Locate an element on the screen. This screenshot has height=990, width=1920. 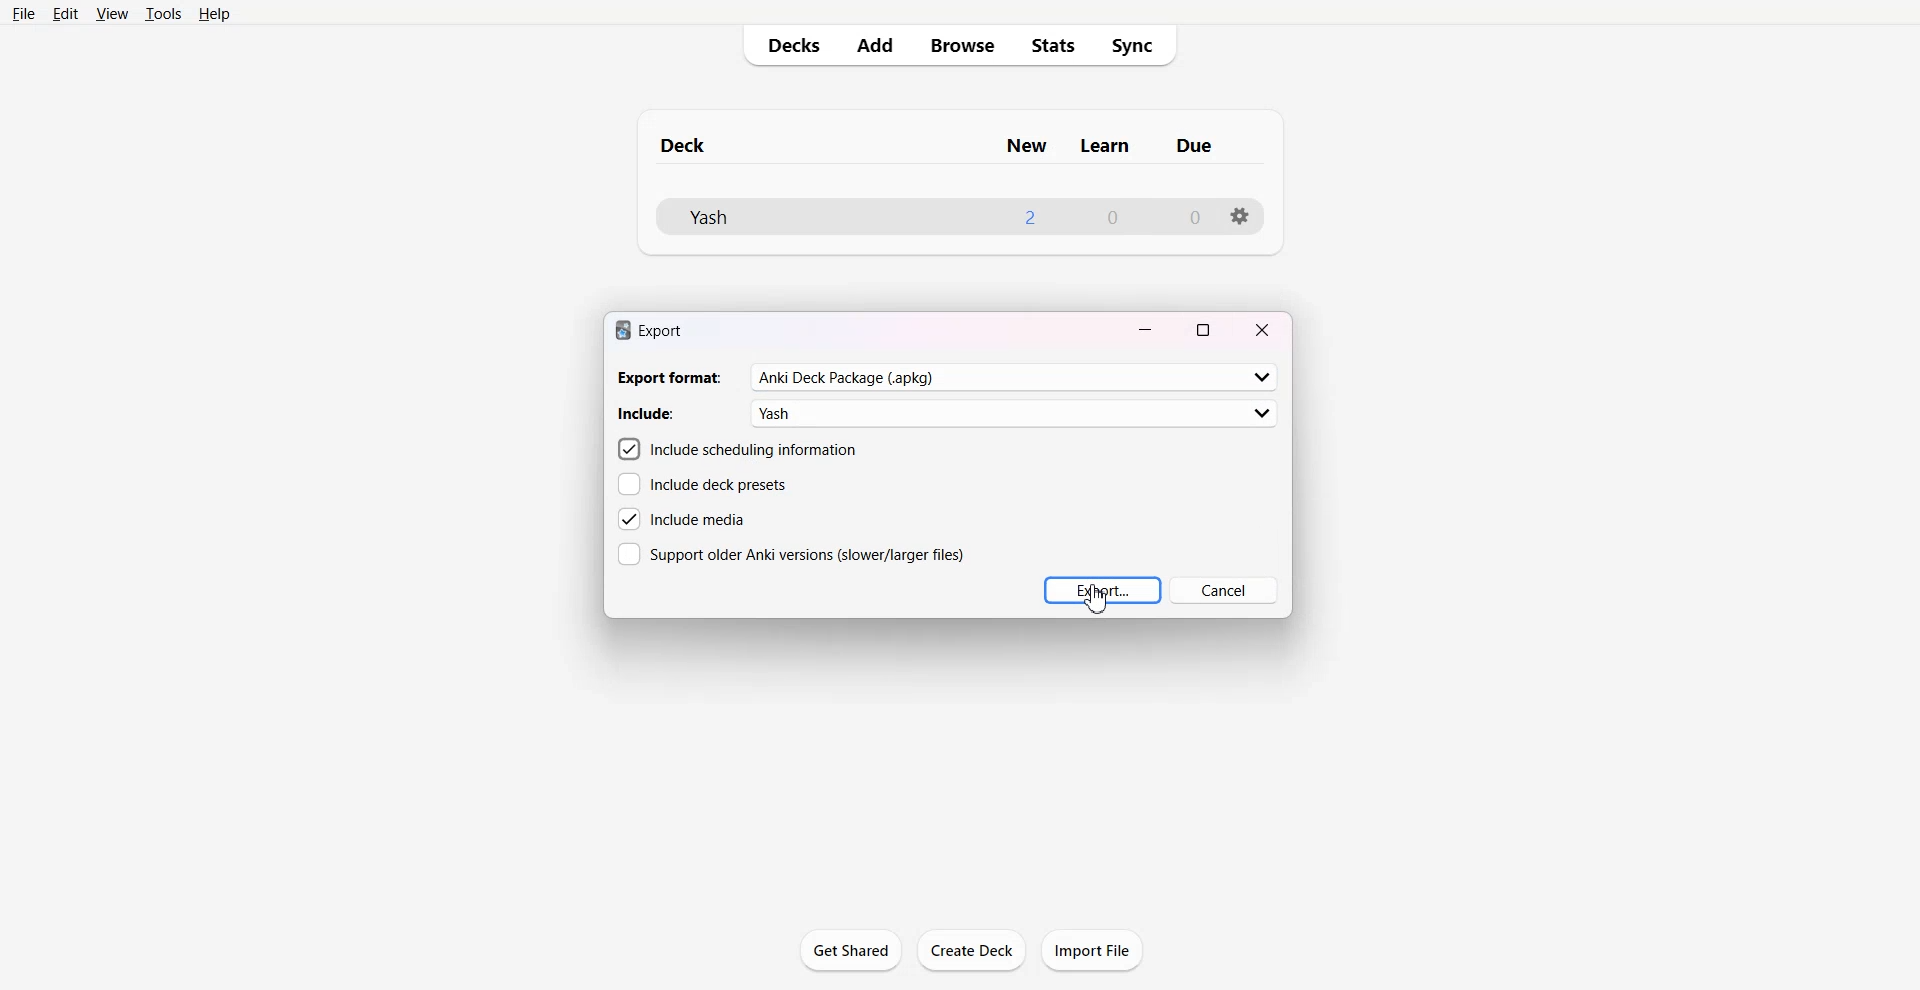
Deck File is located at coordinates (767, 217).